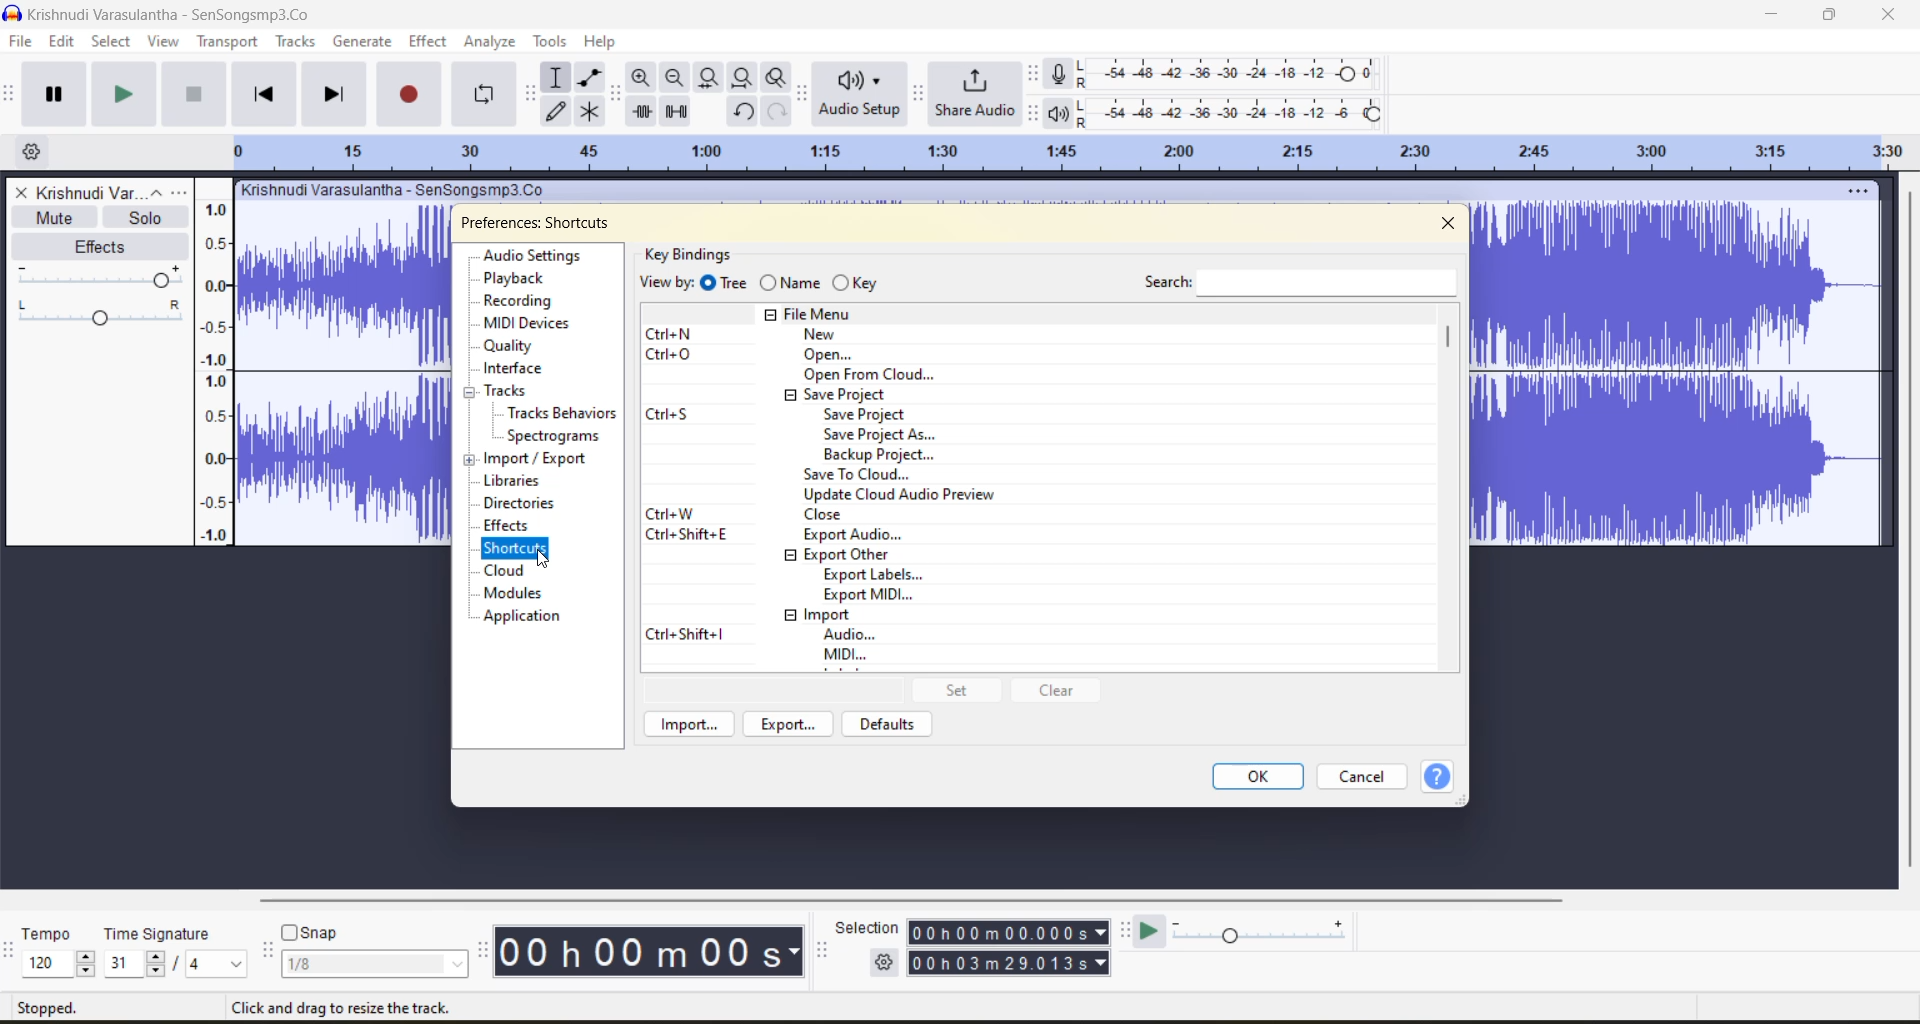  Describe the element at coordinates (373, 949) in the screenshot. I see `snap` at that location.